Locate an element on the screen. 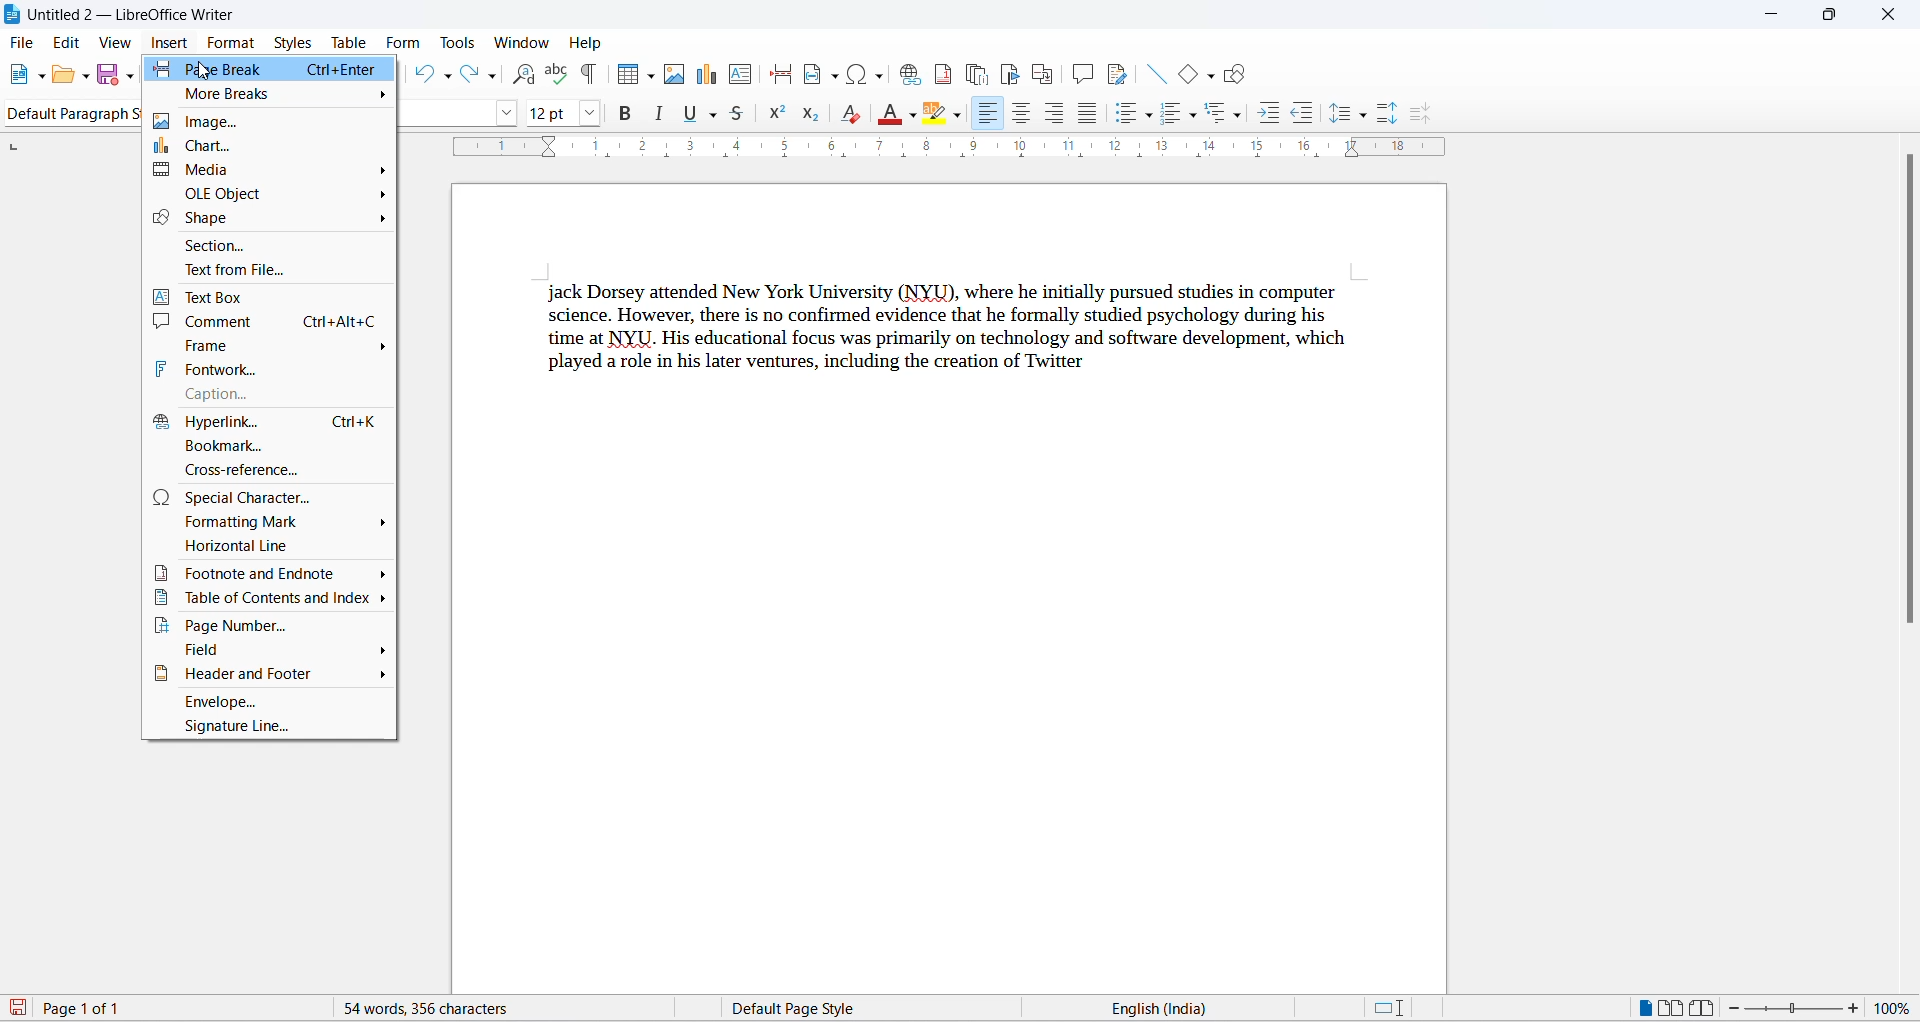  clear direct formatting is located at coordinates (848, 115).